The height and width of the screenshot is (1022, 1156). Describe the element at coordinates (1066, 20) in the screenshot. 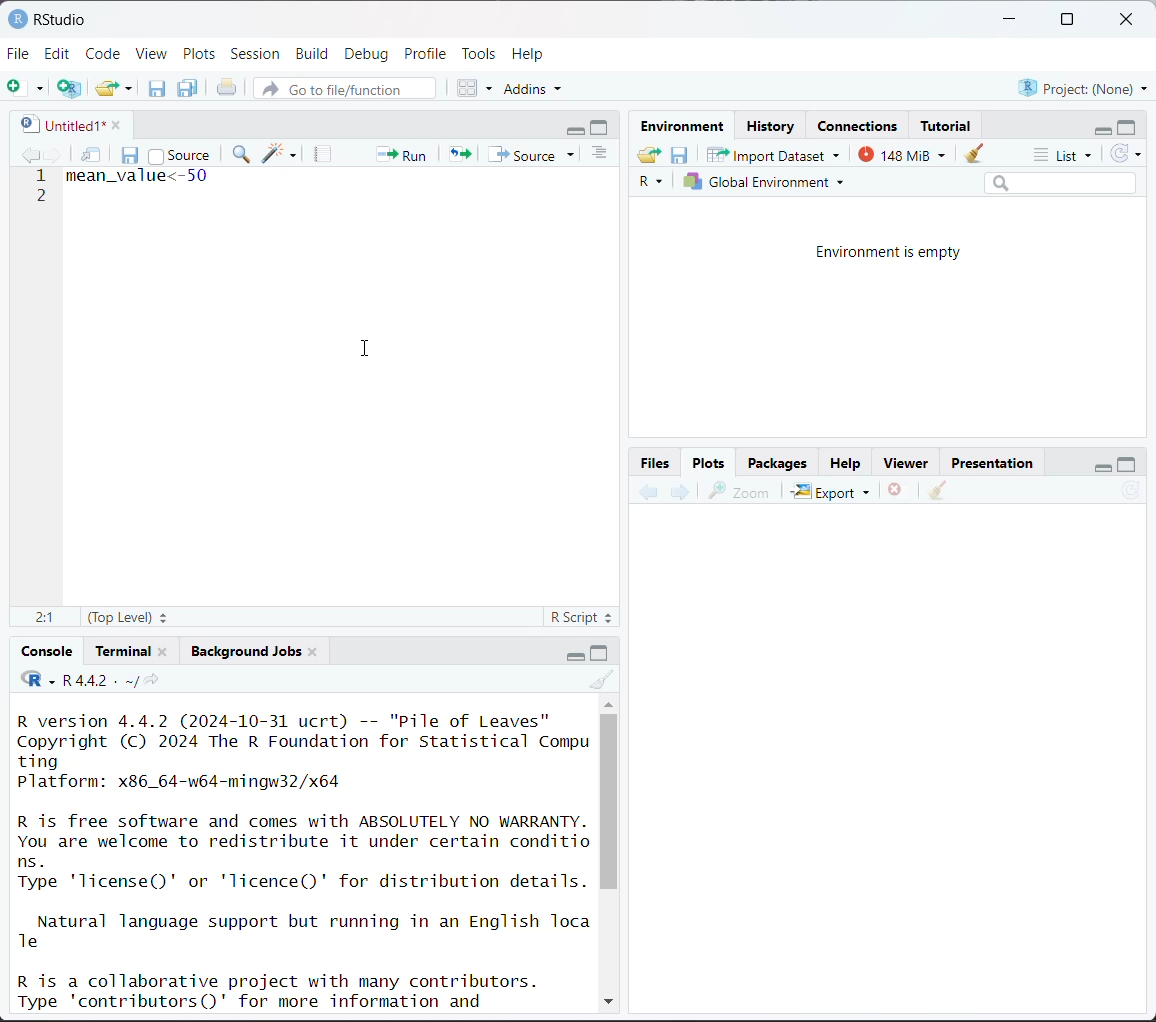

I see `maximize` at that location.